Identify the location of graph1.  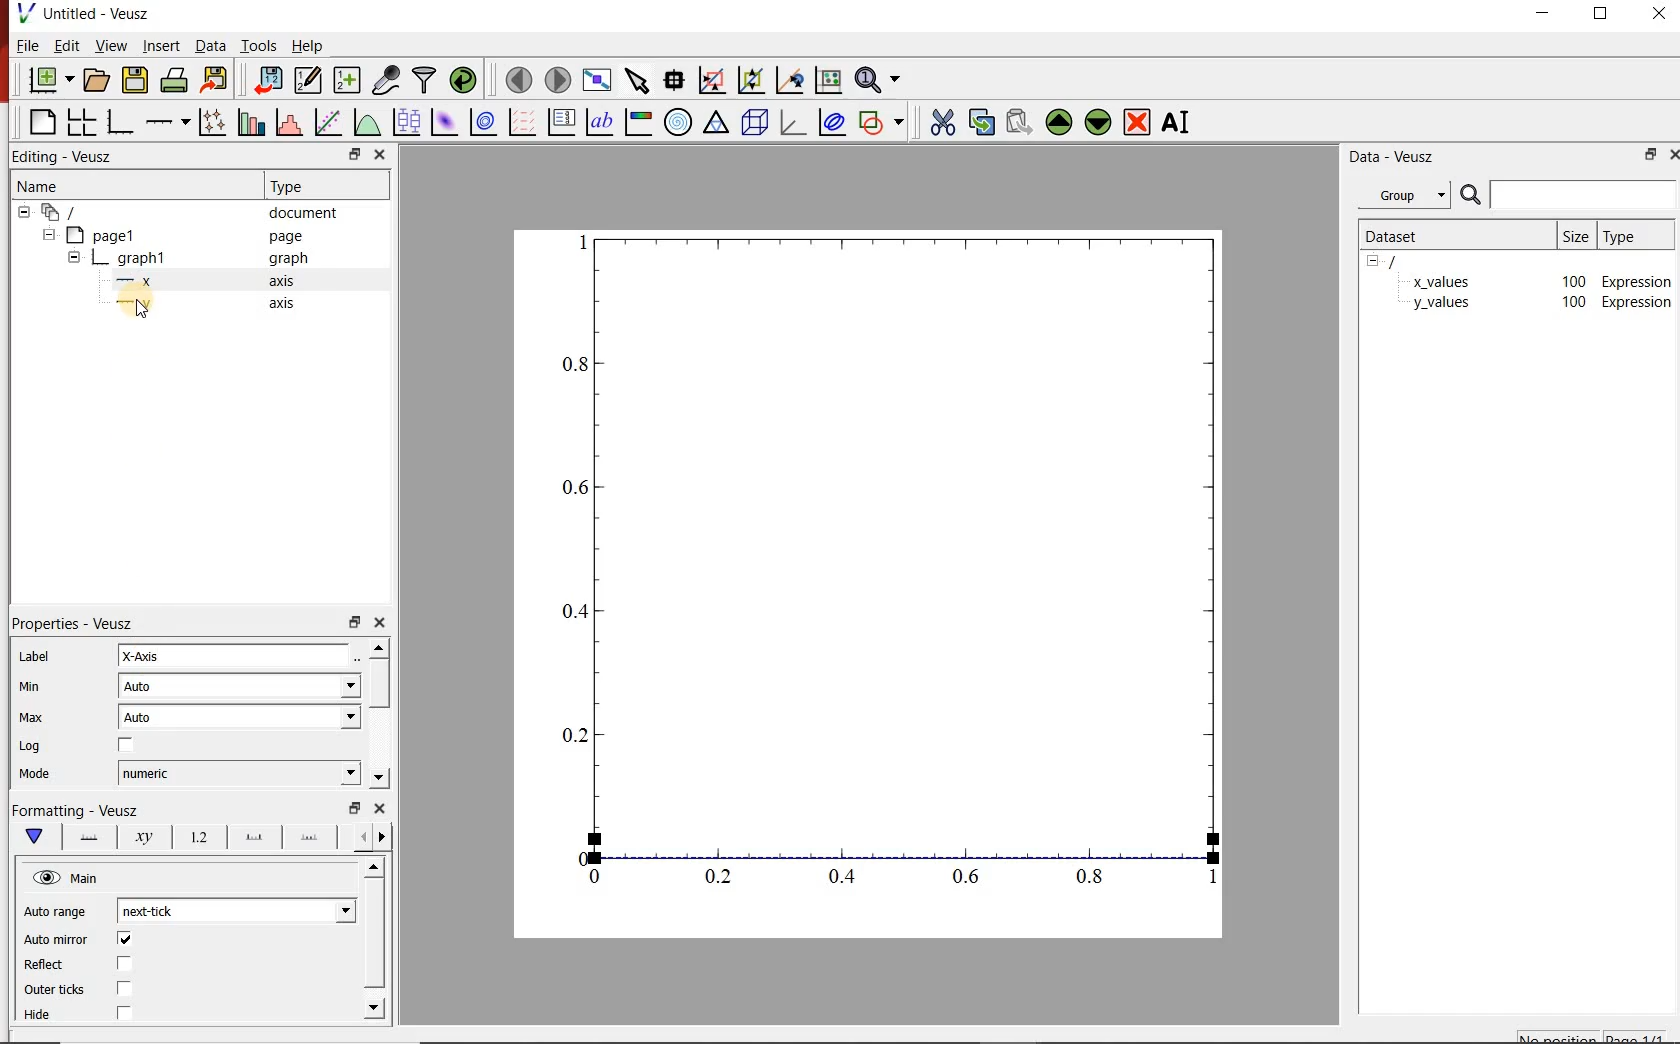
(144, 257).